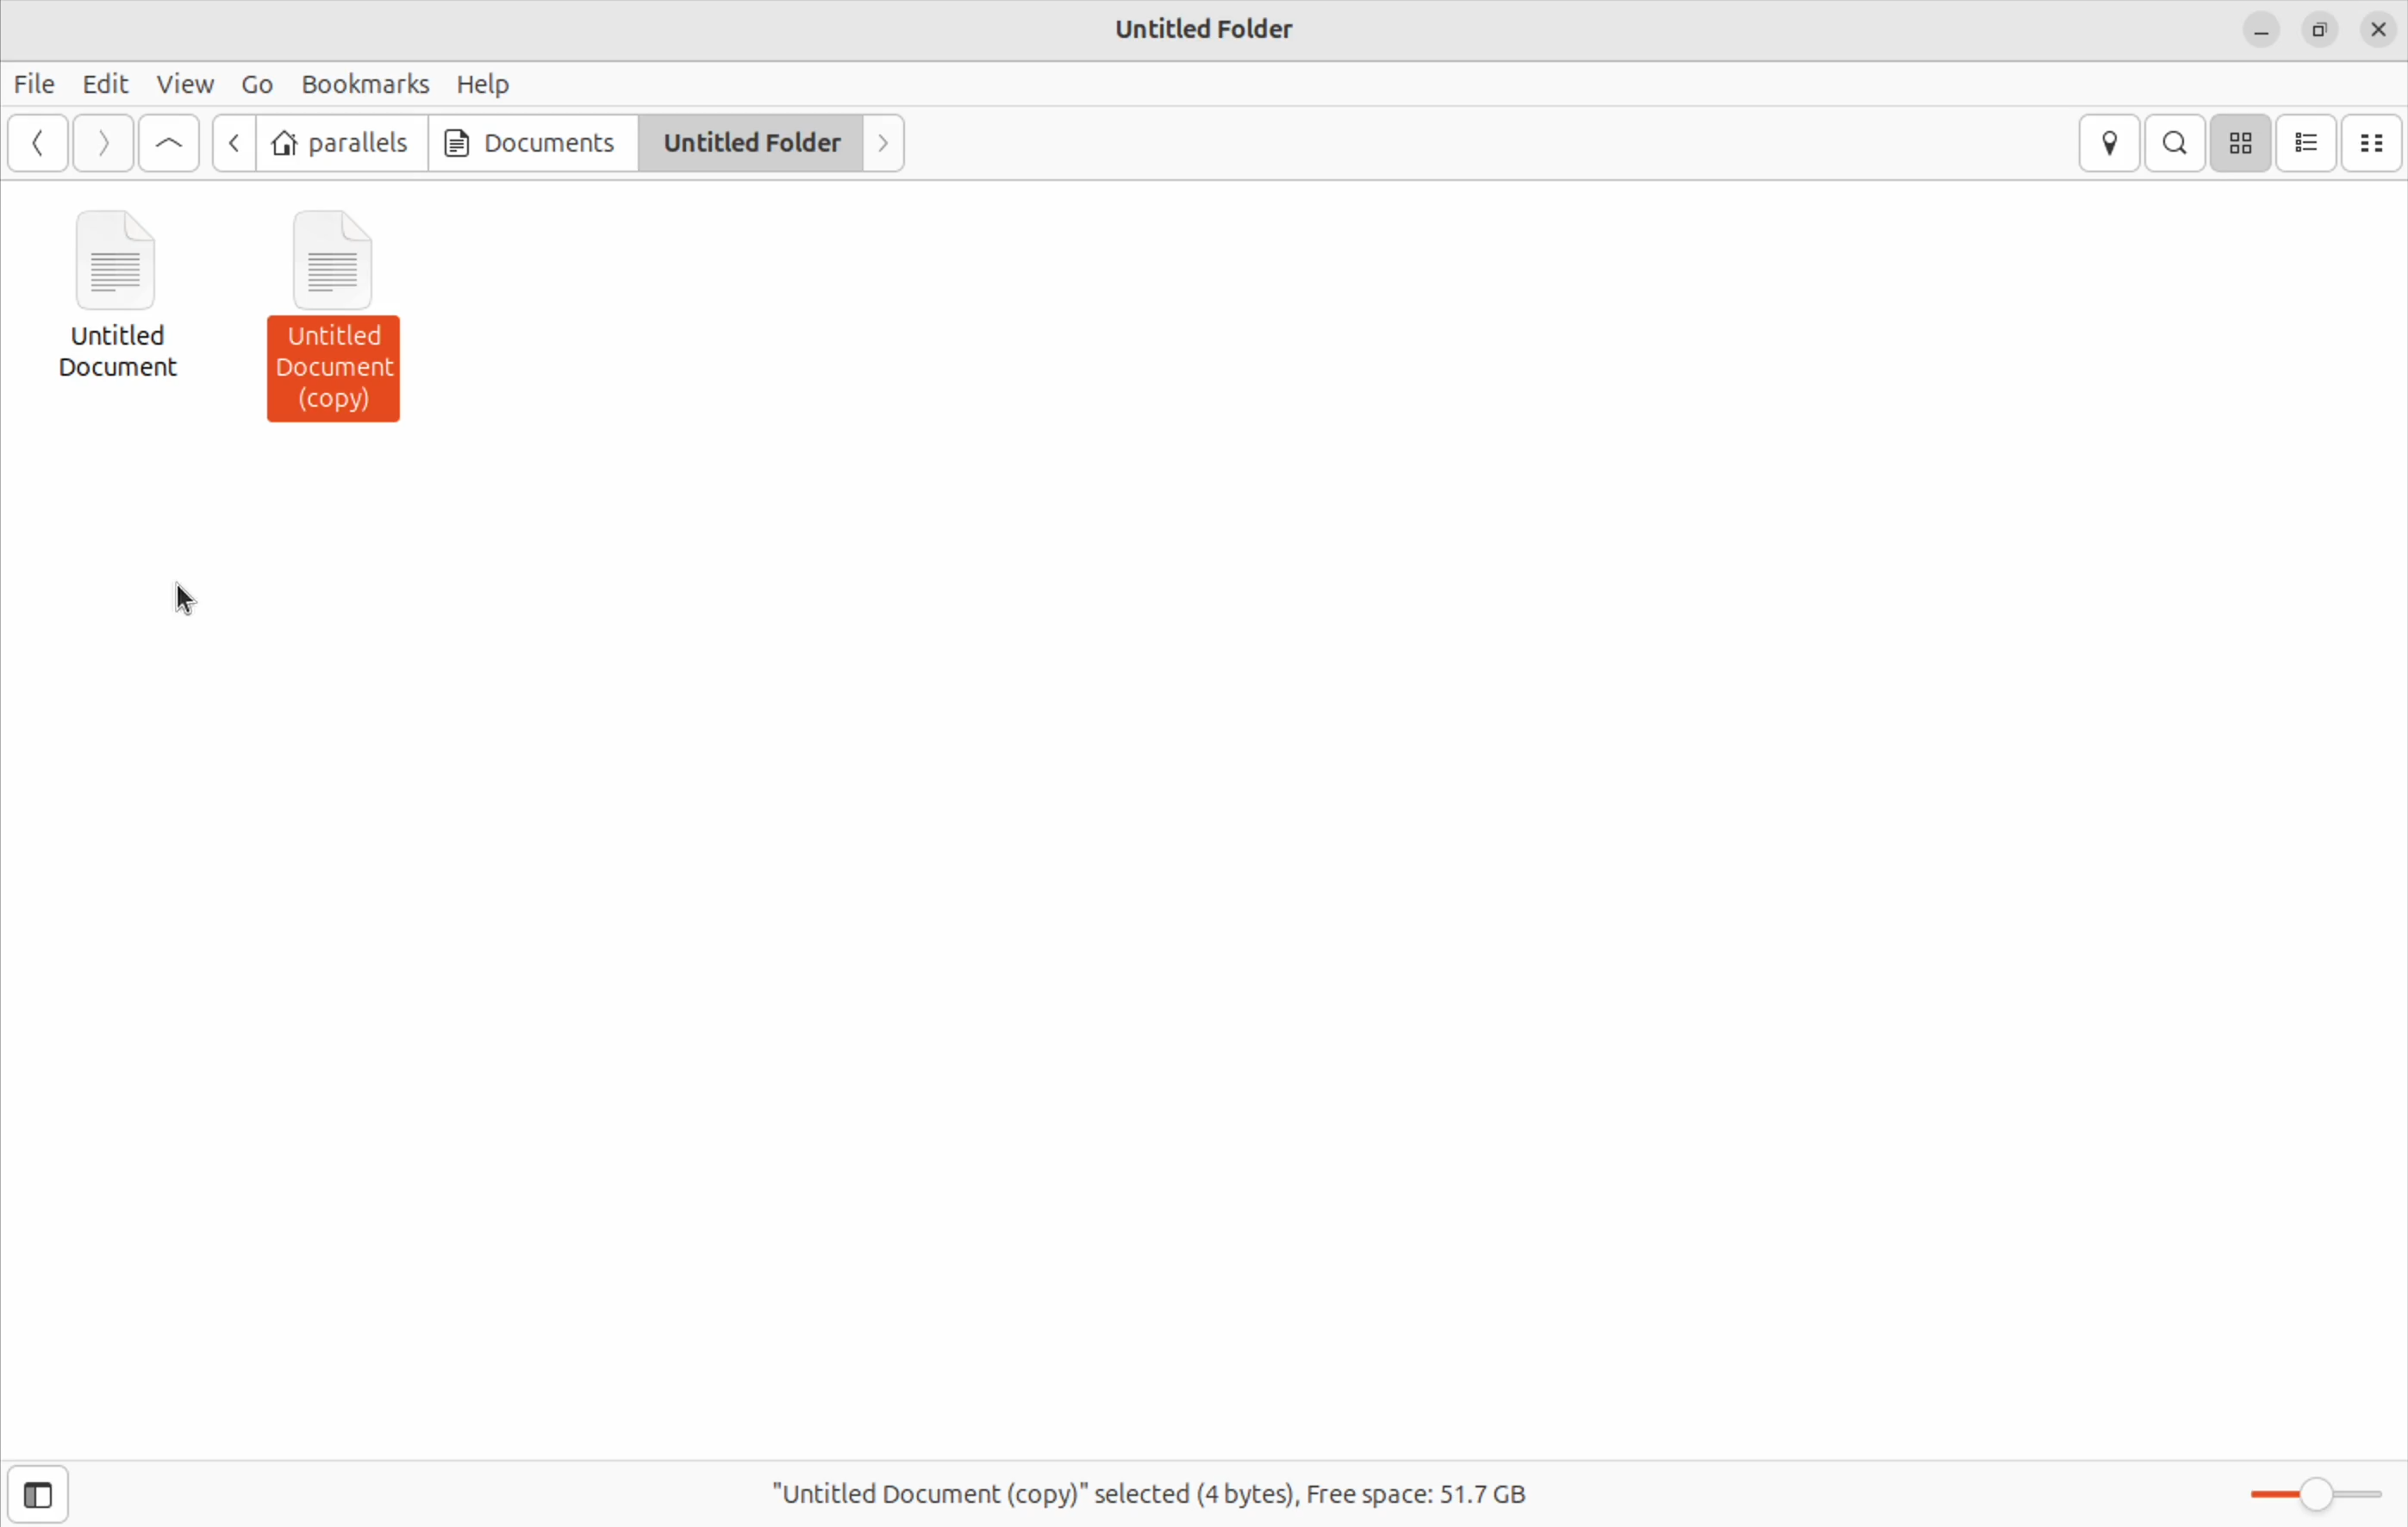 The height and width of the screenshot is (1527, 2408). I want to click on list view, so click(2309, 143).